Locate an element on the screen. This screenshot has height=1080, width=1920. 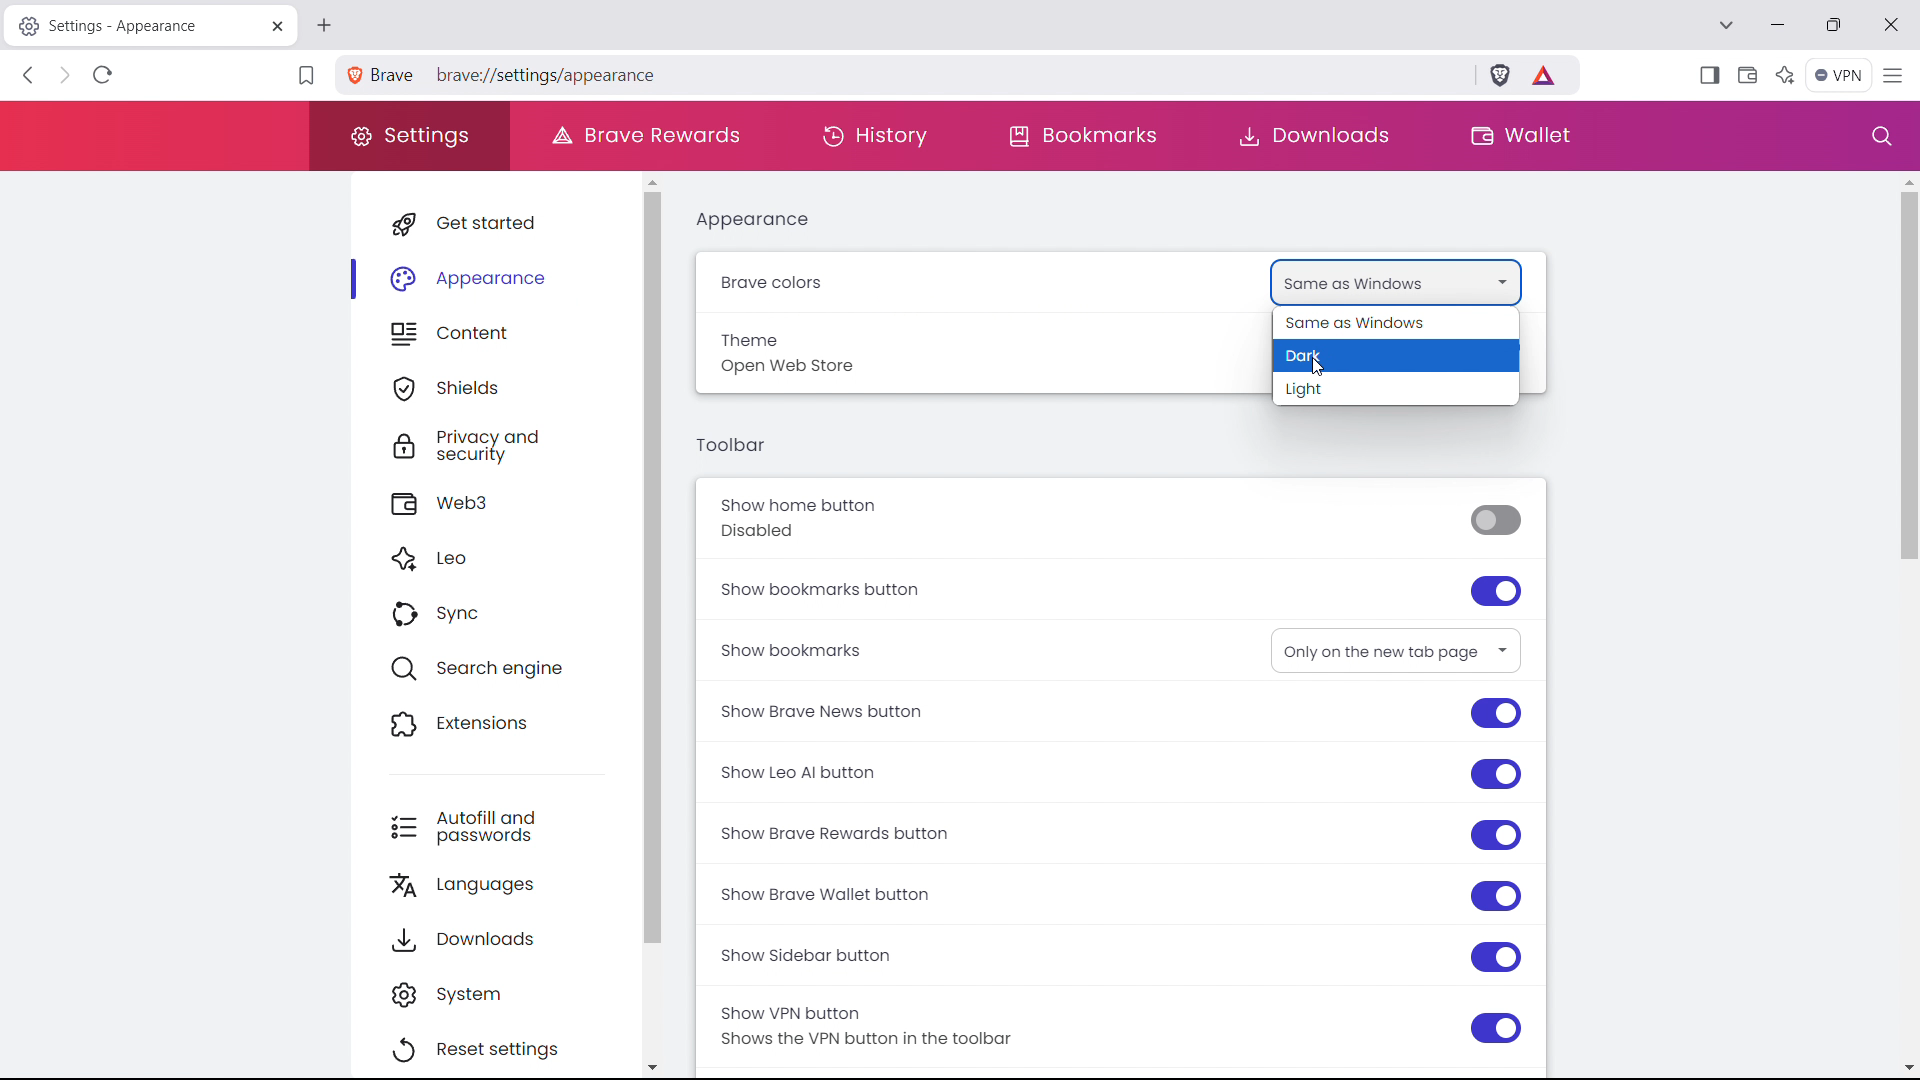
scrollbar is located at coordinates (671, 566).